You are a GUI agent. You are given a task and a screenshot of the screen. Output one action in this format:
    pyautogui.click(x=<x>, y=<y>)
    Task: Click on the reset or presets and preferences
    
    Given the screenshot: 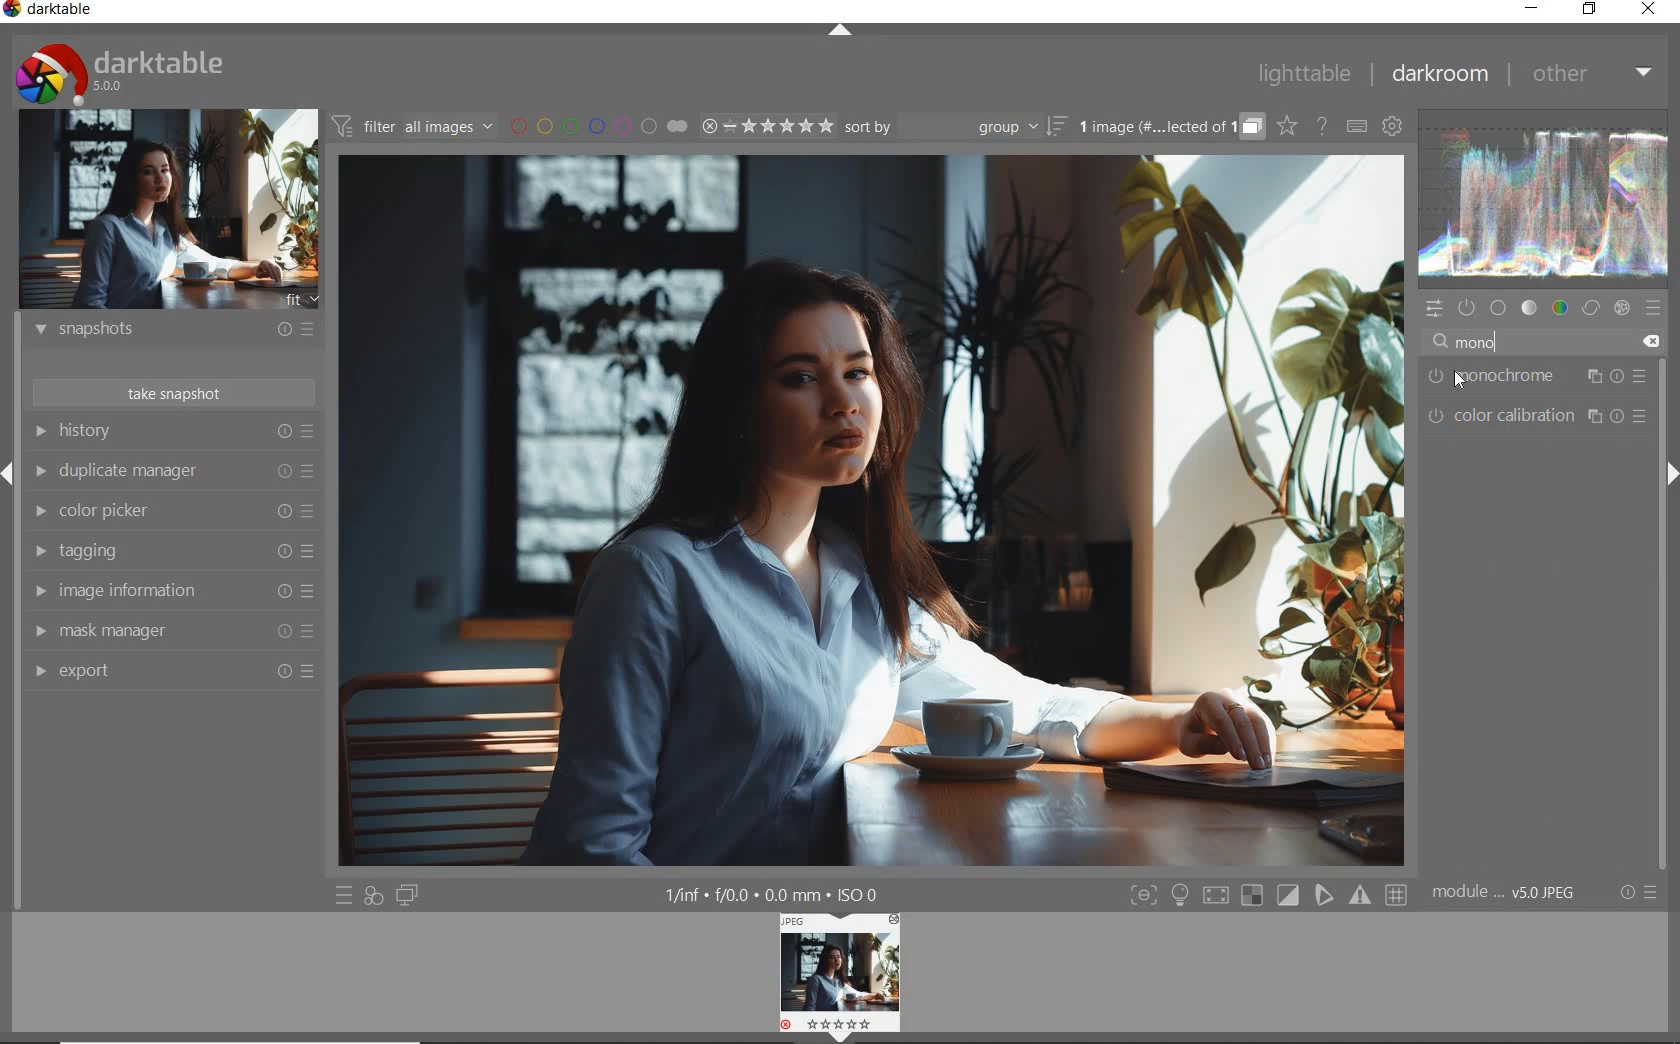 What is the action you would take?
    pyautogui.click(x=1636, y=892)
    